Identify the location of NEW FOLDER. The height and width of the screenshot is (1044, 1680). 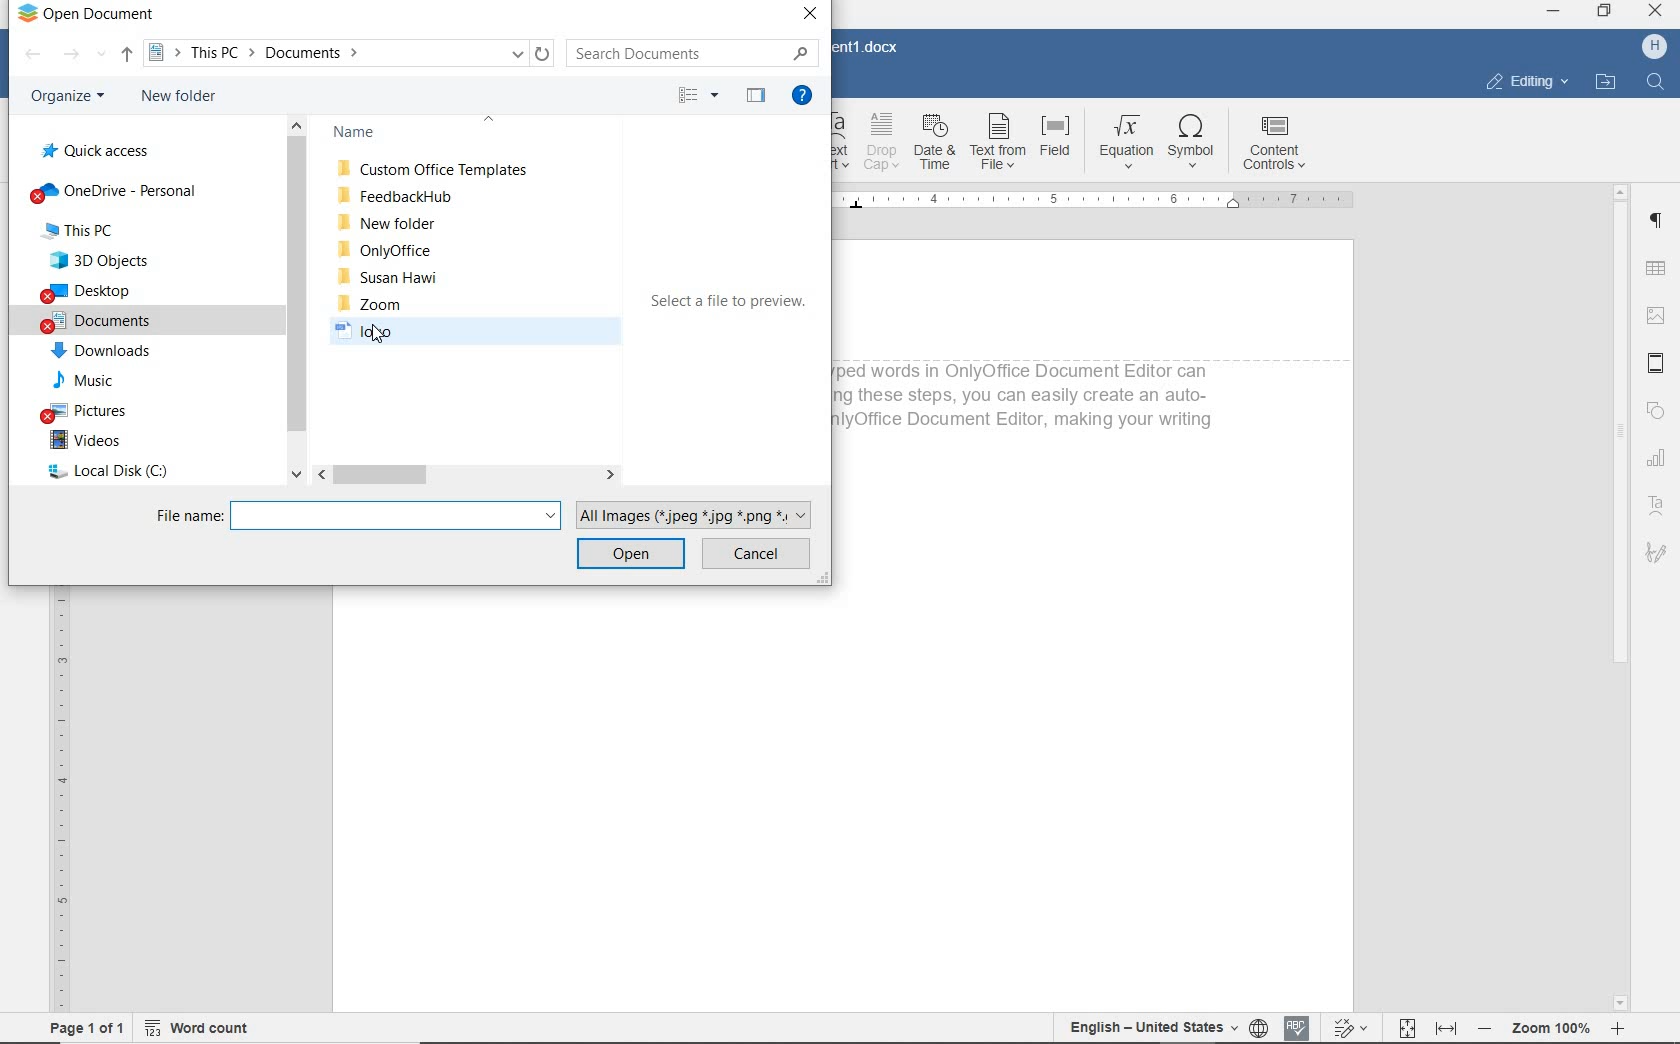
(180, 98).